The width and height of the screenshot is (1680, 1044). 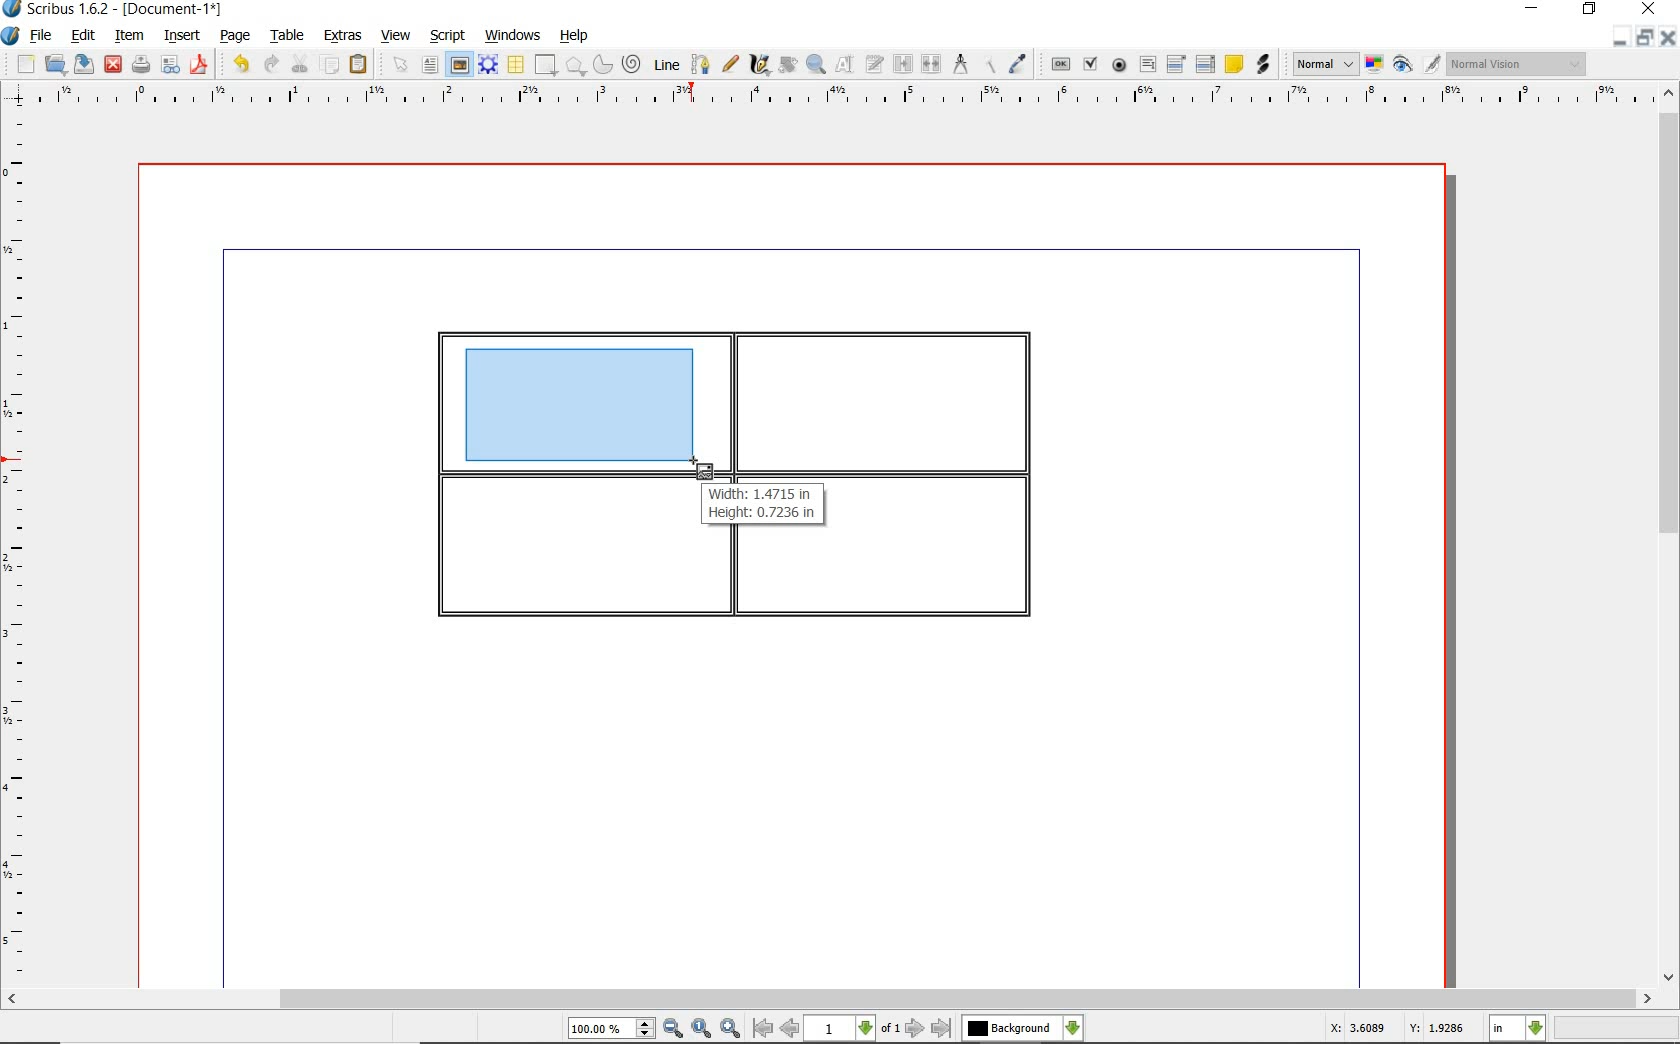 I want to click on edit in preview mode, so click(x=1431, y=65).